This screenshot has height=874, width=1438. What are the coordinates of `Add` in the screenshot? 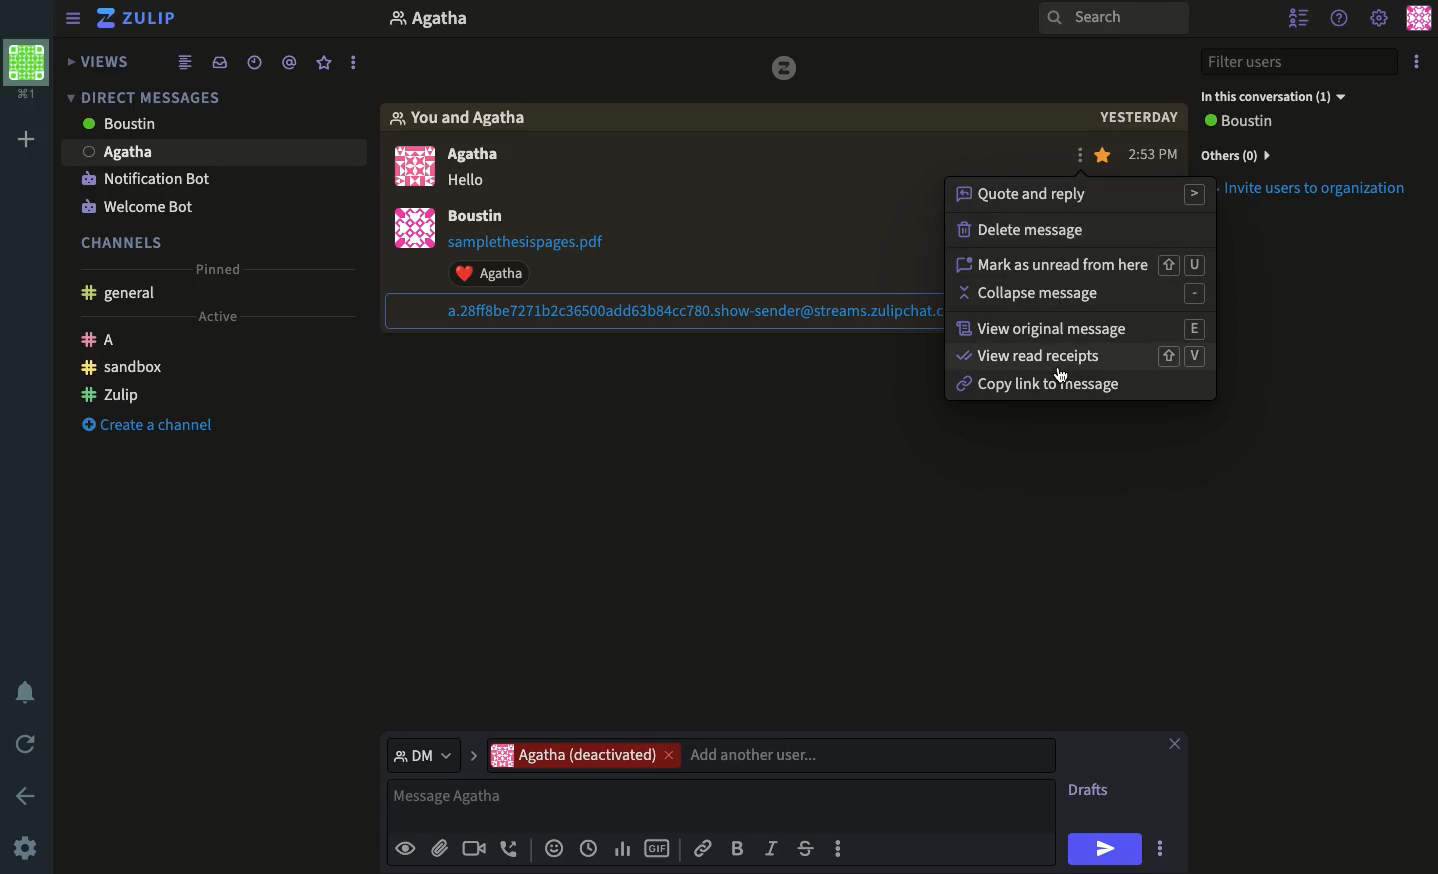 It's located at (26, 142).